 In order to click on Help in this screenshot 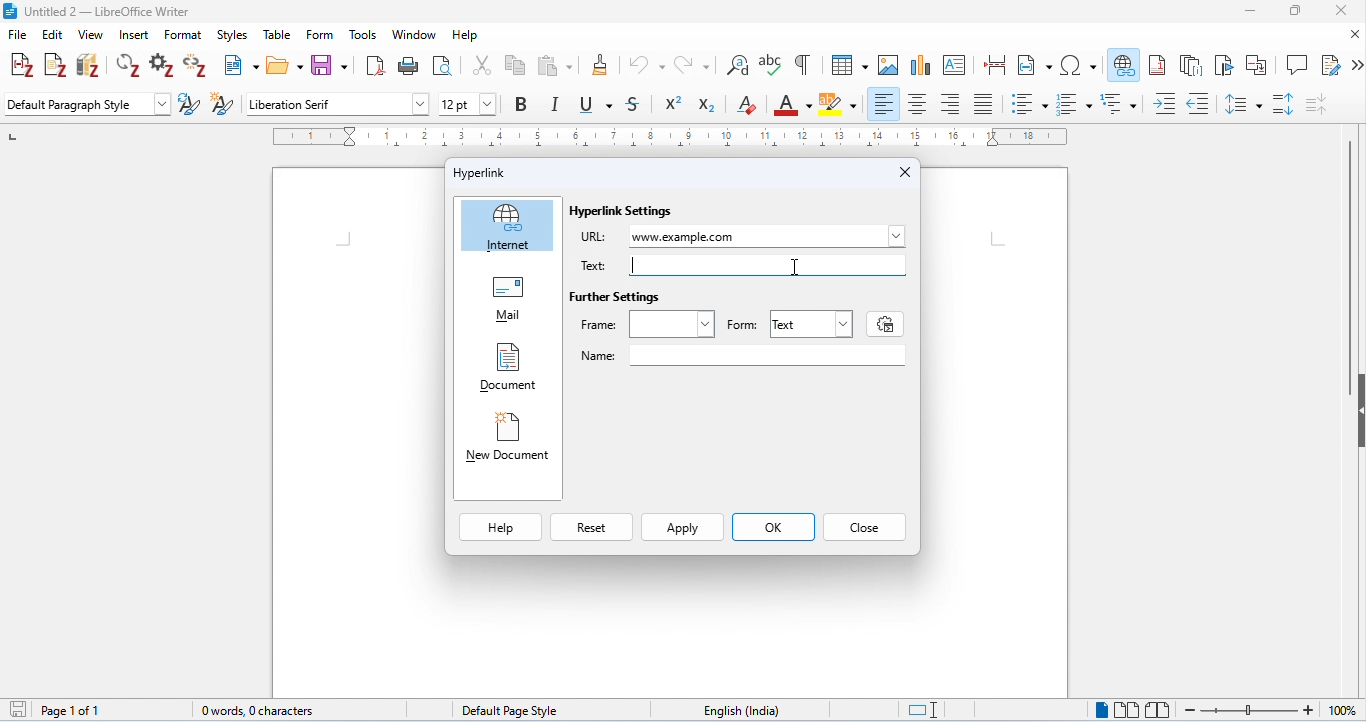, I will do `click(505, 527)`.